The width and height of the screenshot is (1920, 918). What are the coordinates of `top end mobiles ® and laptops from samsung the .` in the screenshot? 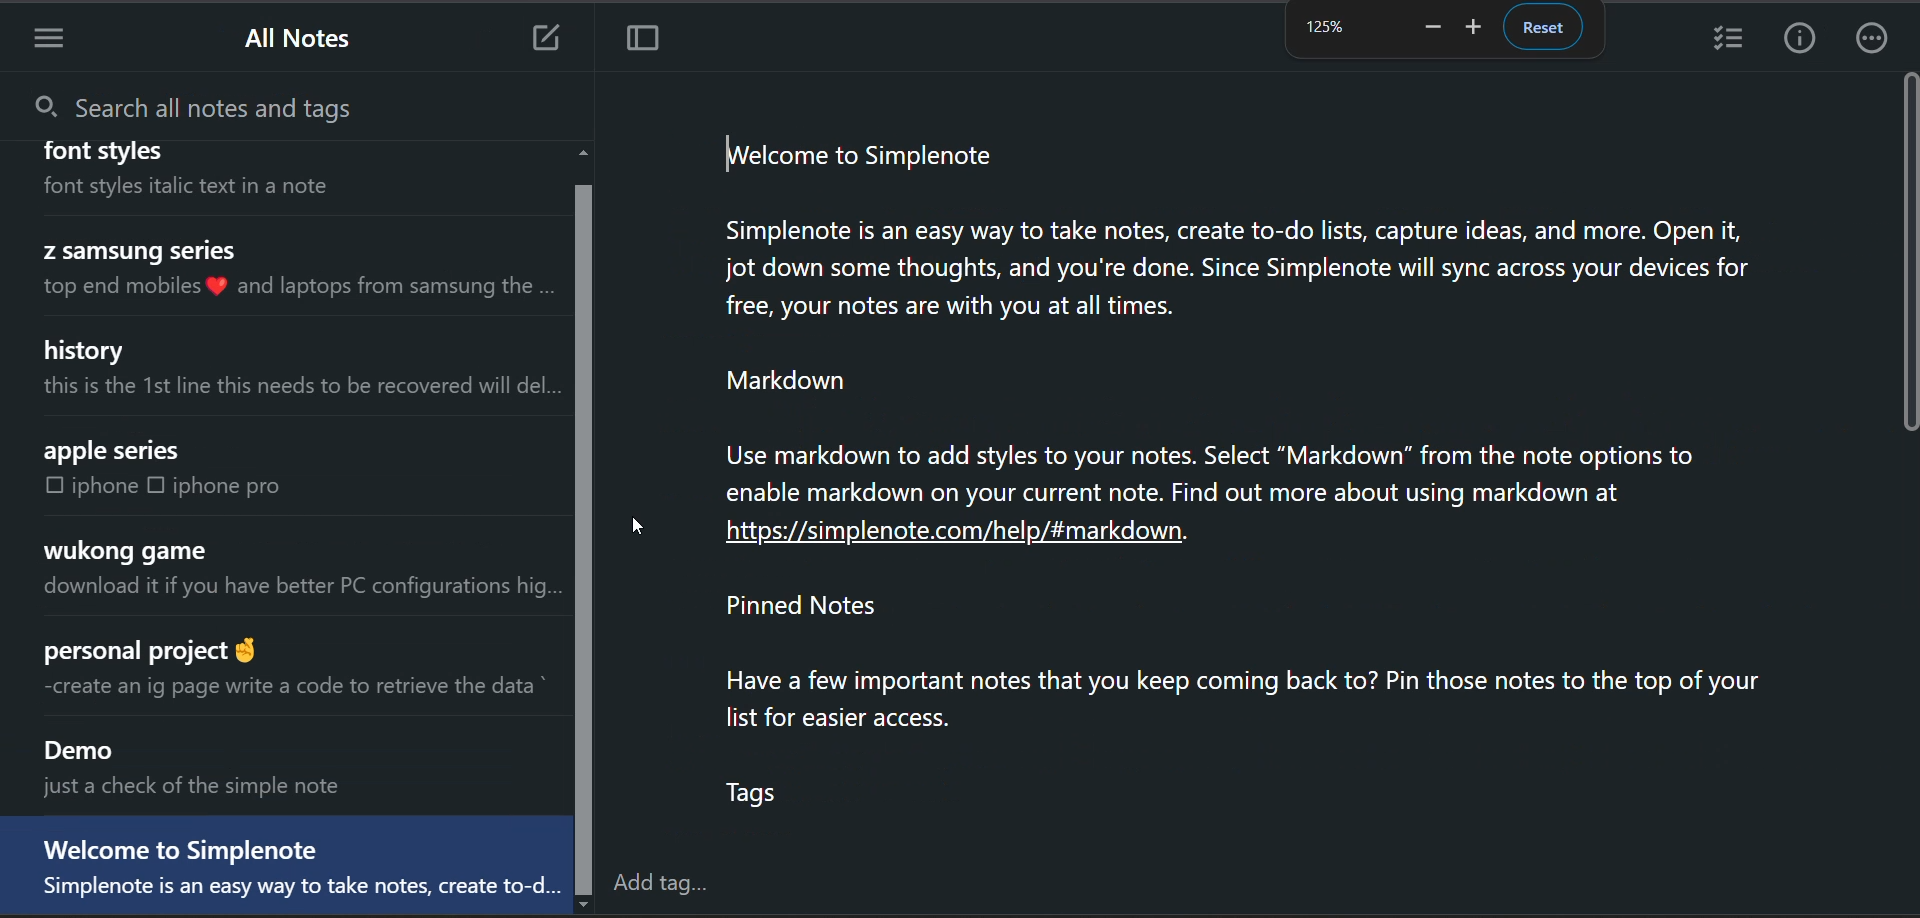 It's located at (295, 291).